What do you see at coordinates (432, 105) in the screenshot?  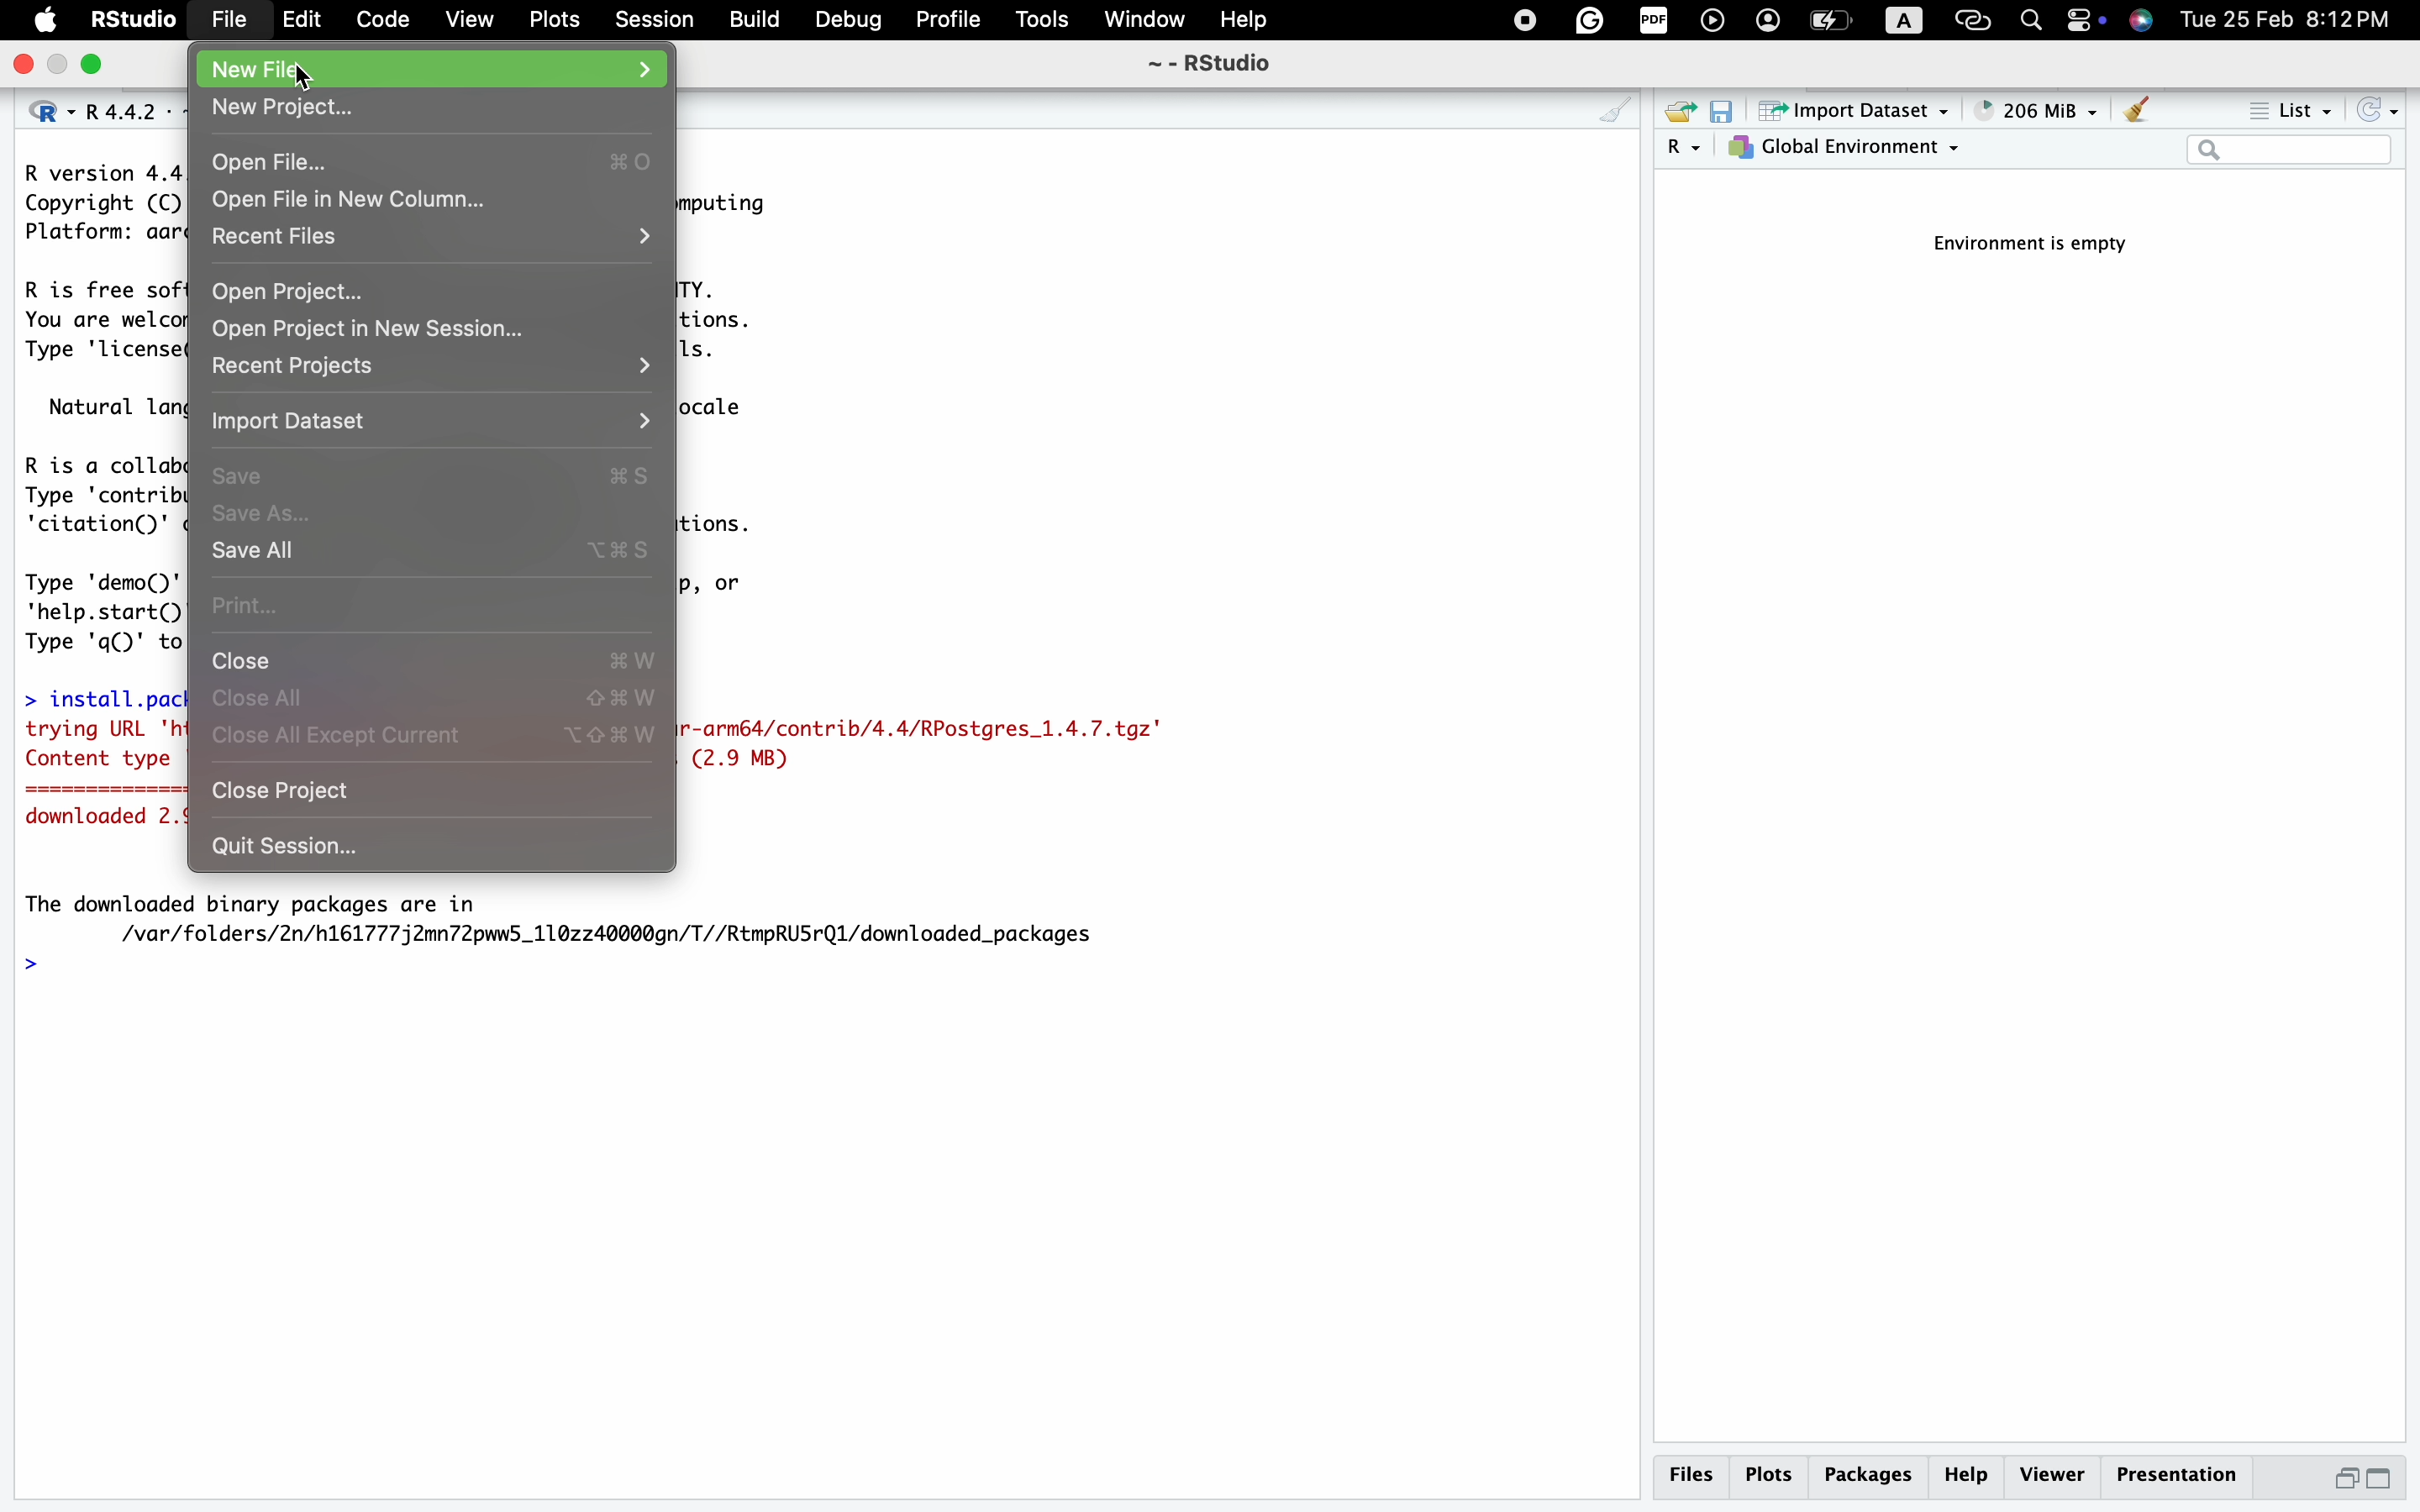 I see `New project` at bounding box center [432, 105].